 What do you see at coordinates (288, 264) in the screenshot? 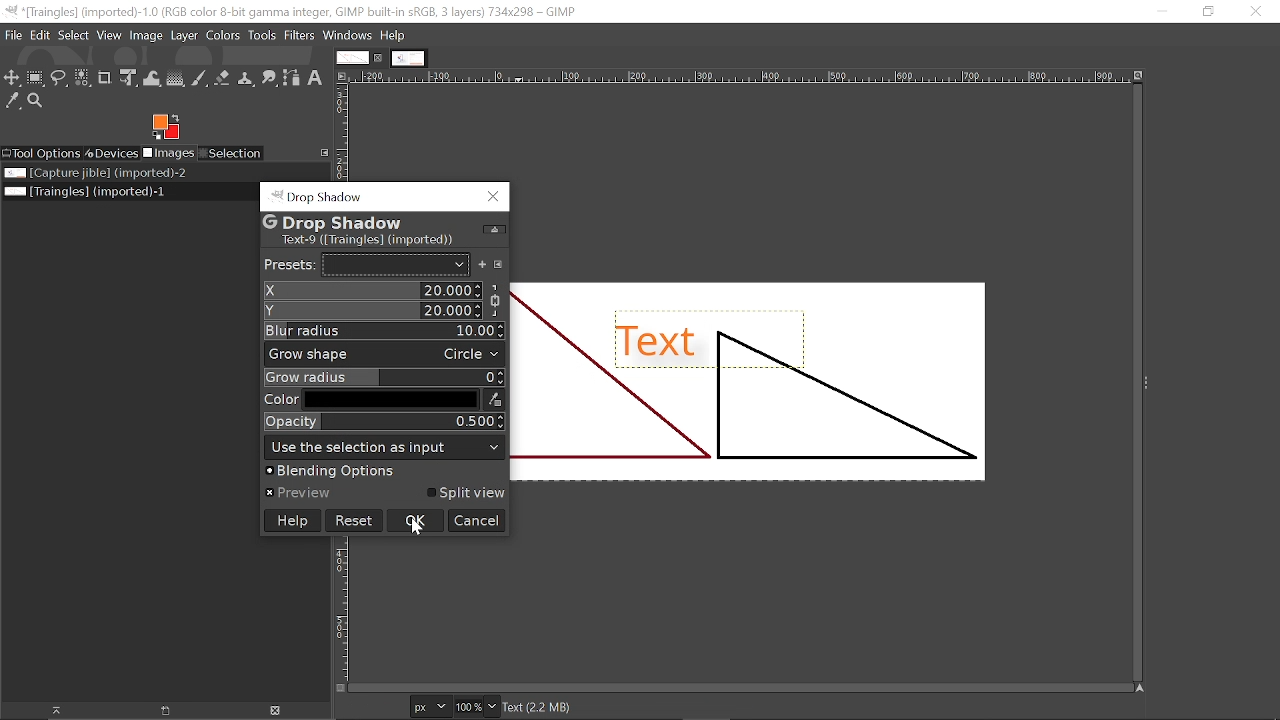
I see `Presets:` at bounding box center [288, 264].